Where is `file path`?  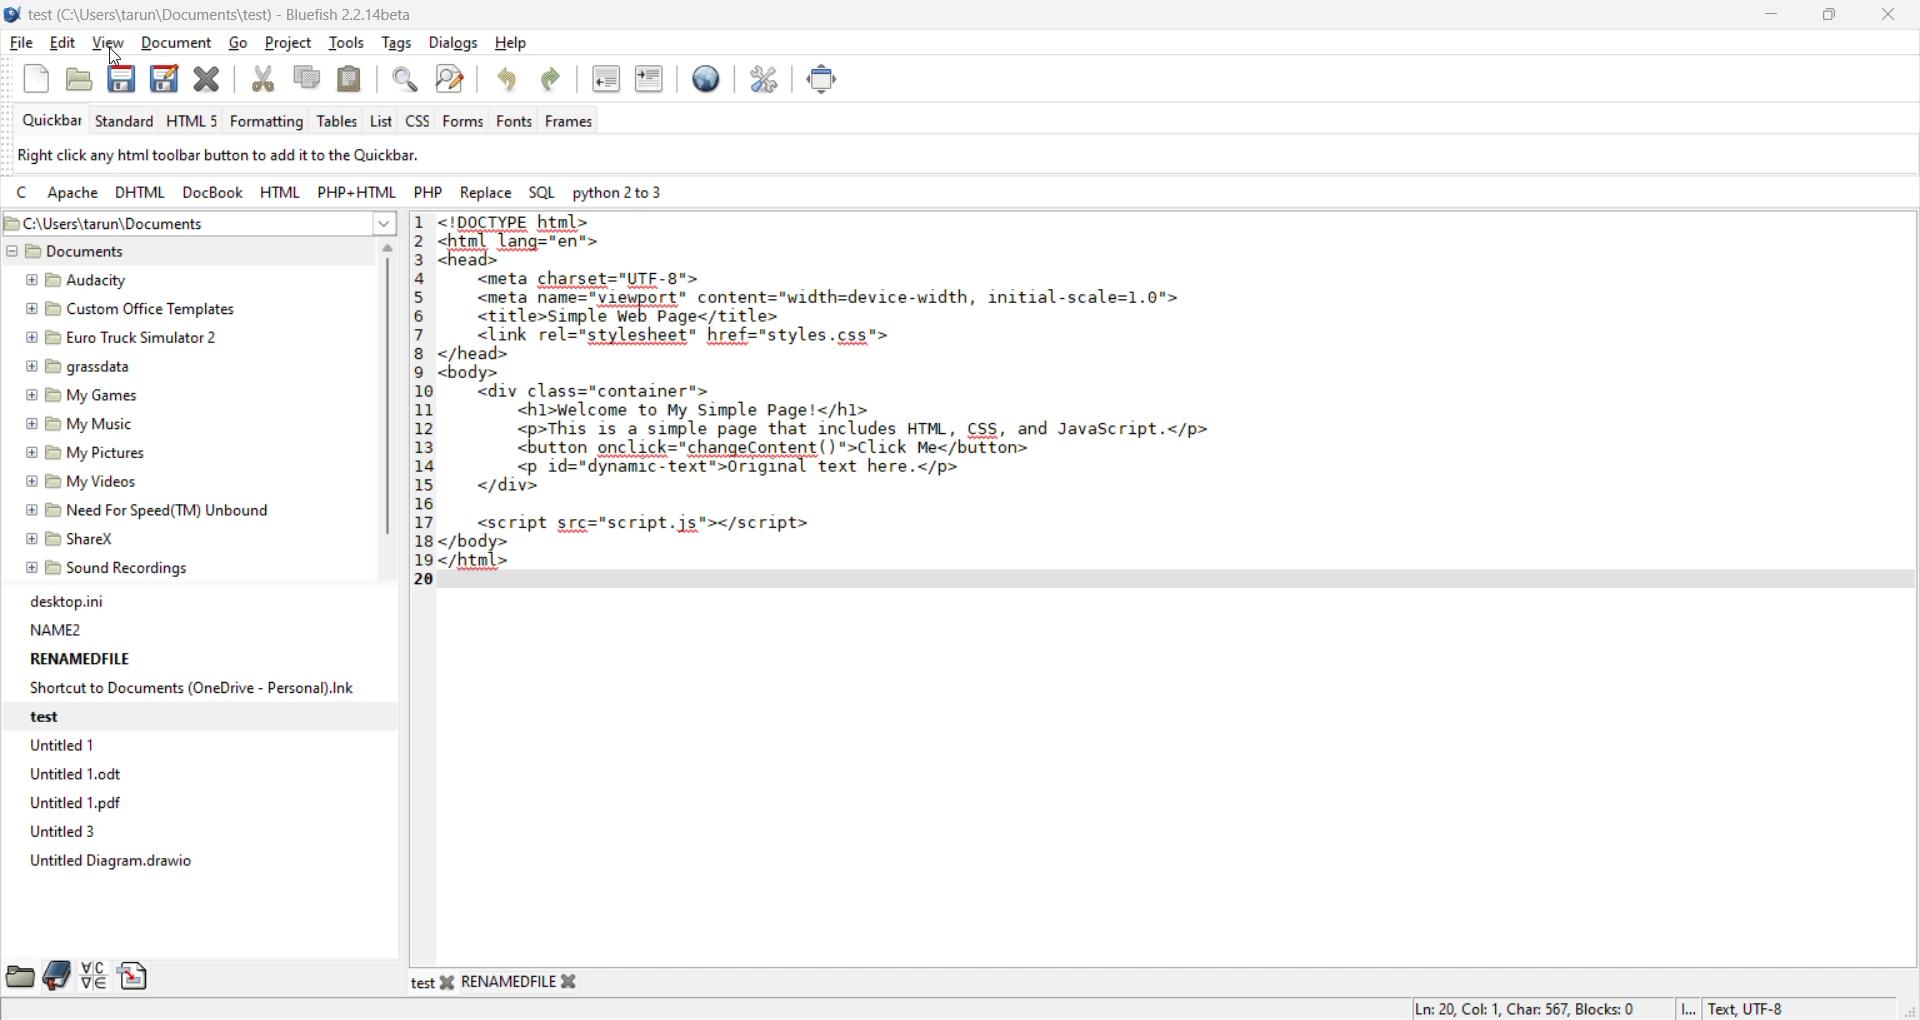
file path is located at coordinates (156, 223).